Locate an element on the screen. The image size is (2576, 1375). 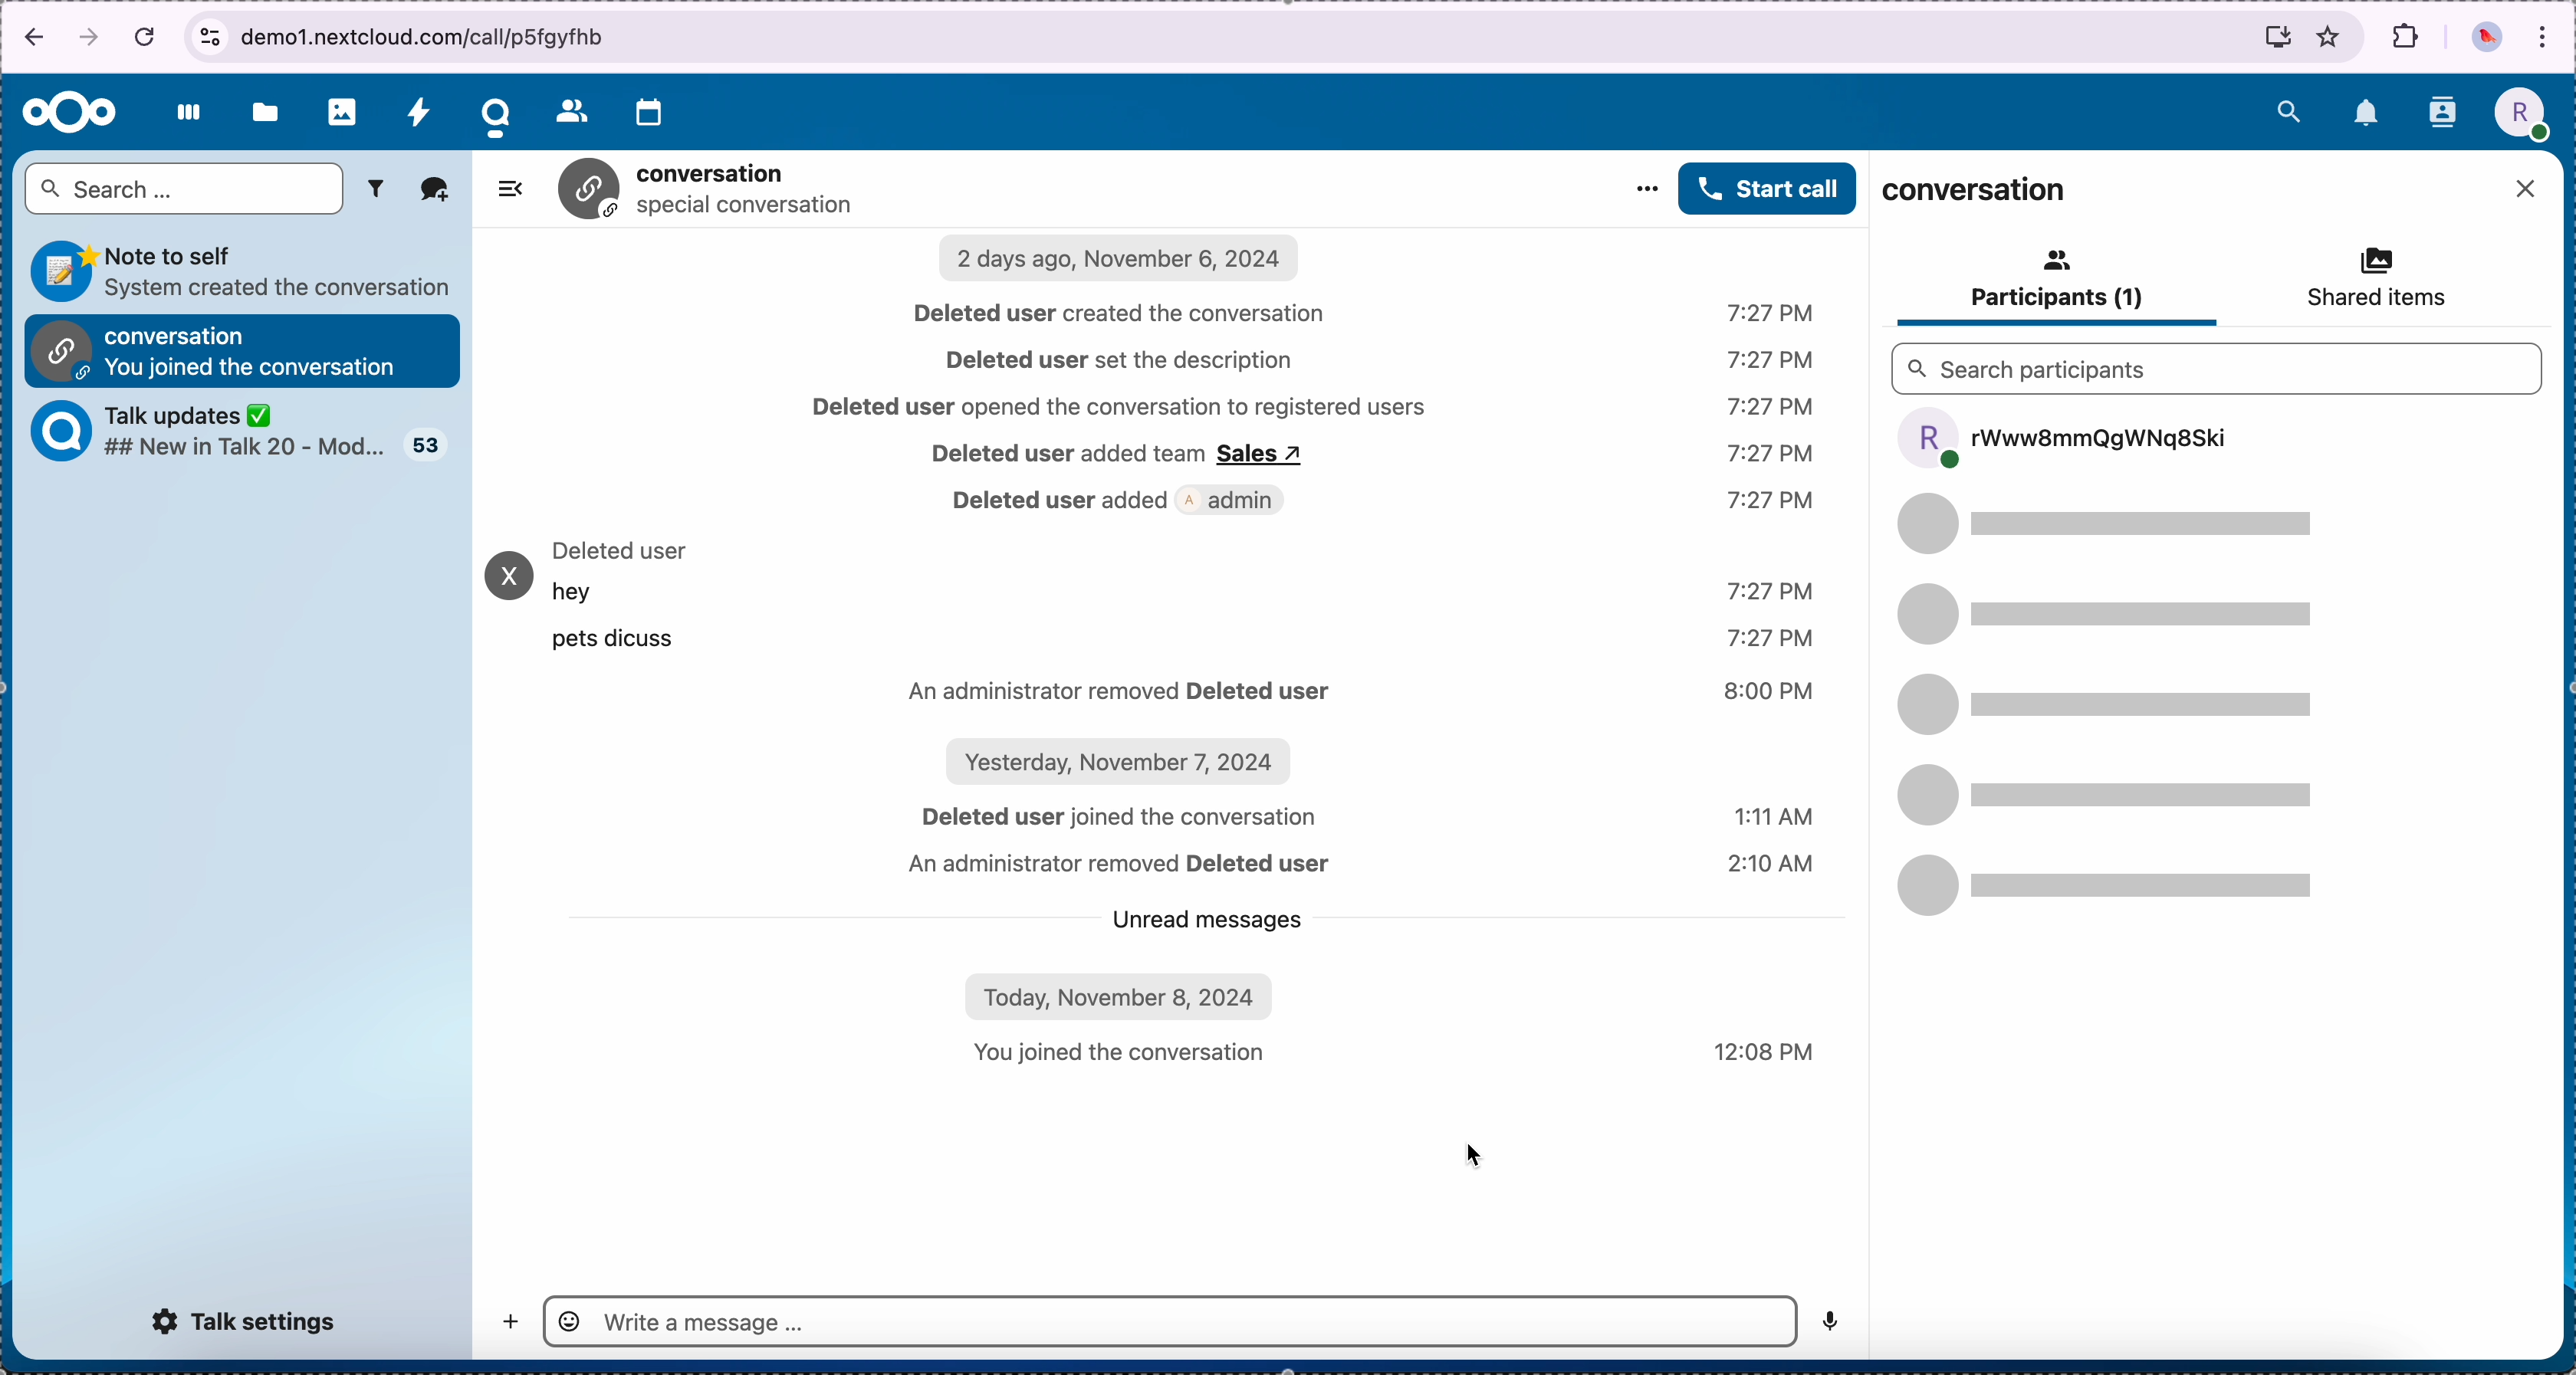
info is located at coordinates (1382, 547).